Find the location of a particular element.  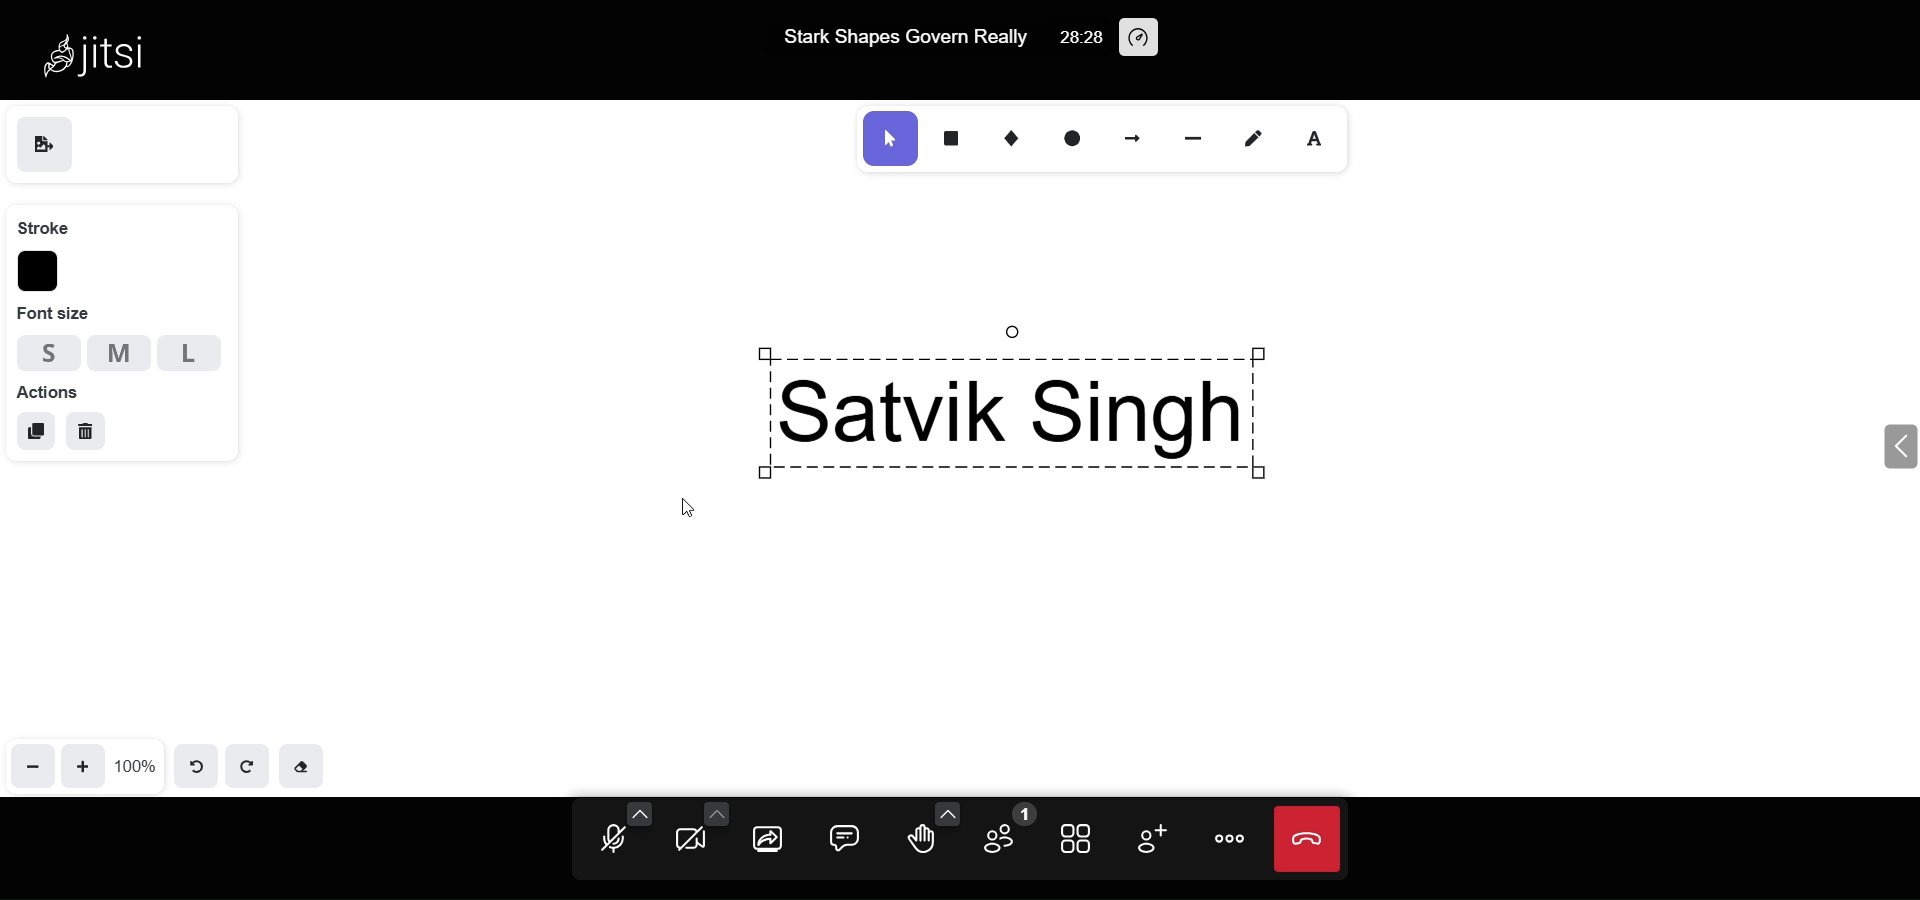

28:28 is located at coordinates (1086, 33).